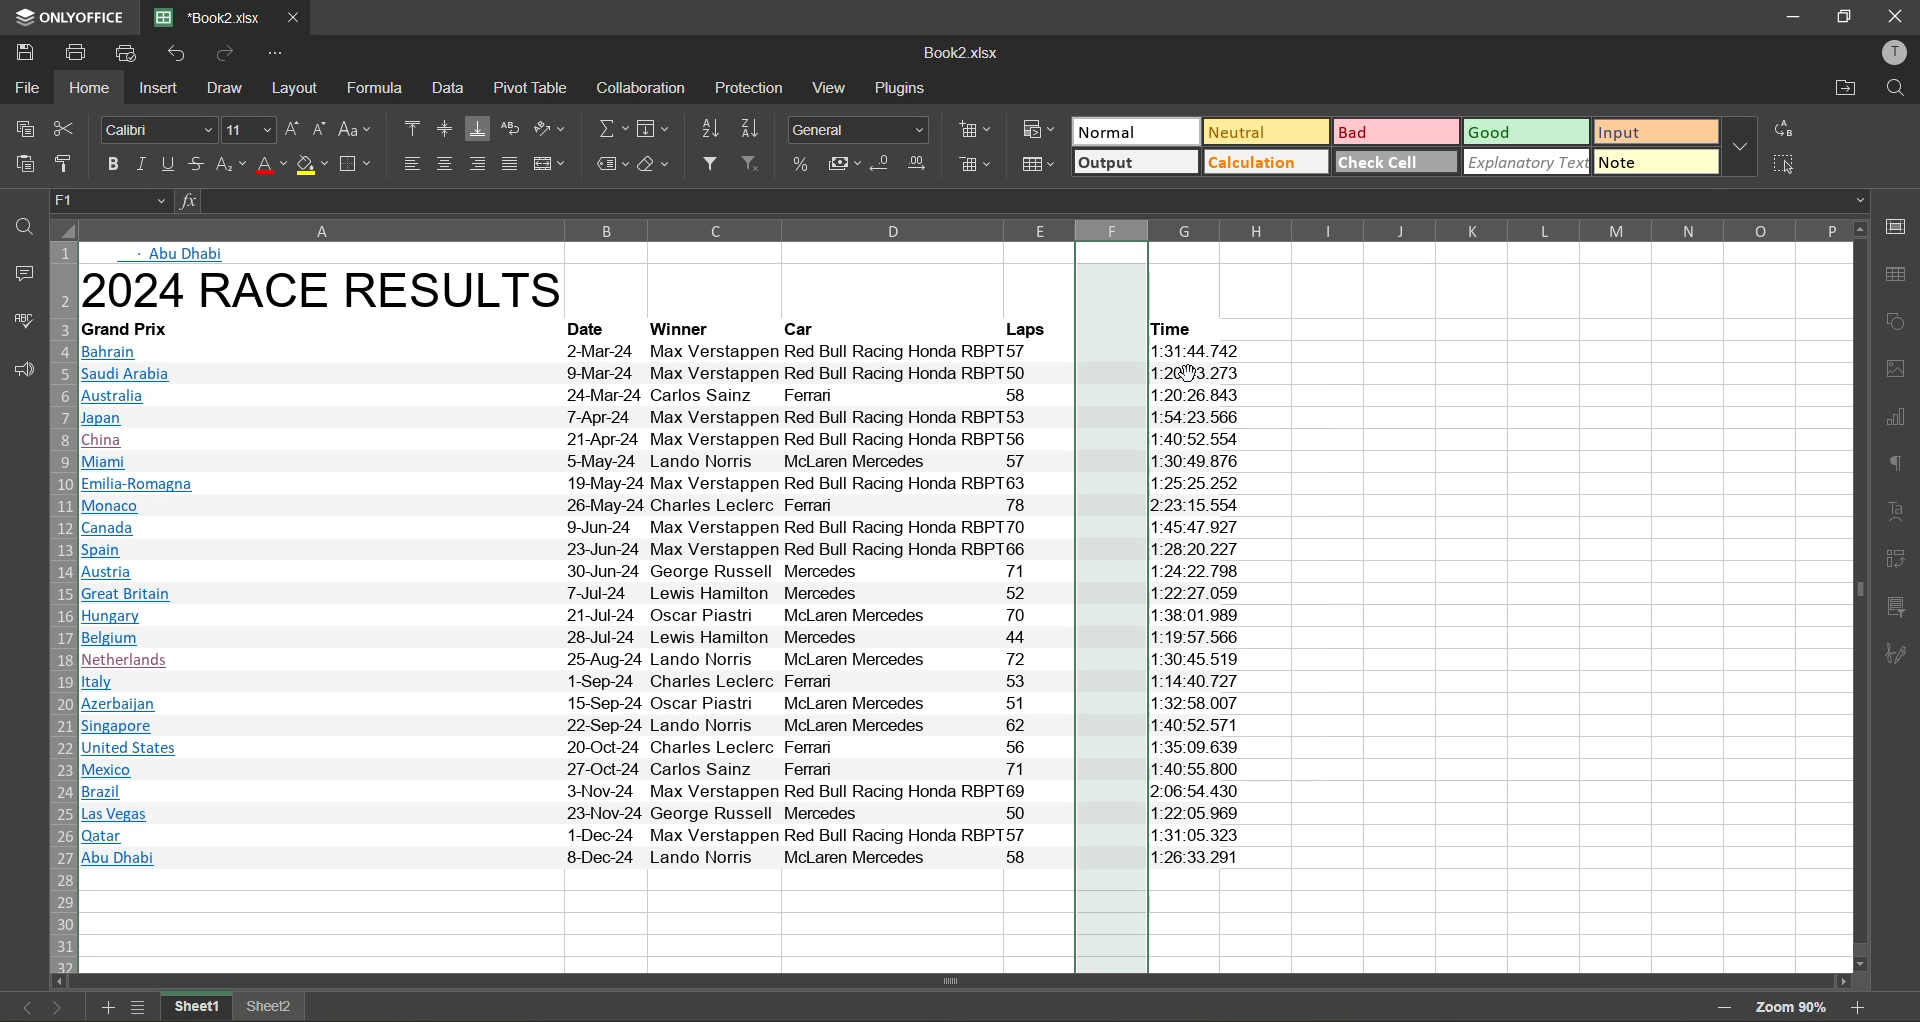  I want to click on 11:38:01.98, so click(1193, 615).